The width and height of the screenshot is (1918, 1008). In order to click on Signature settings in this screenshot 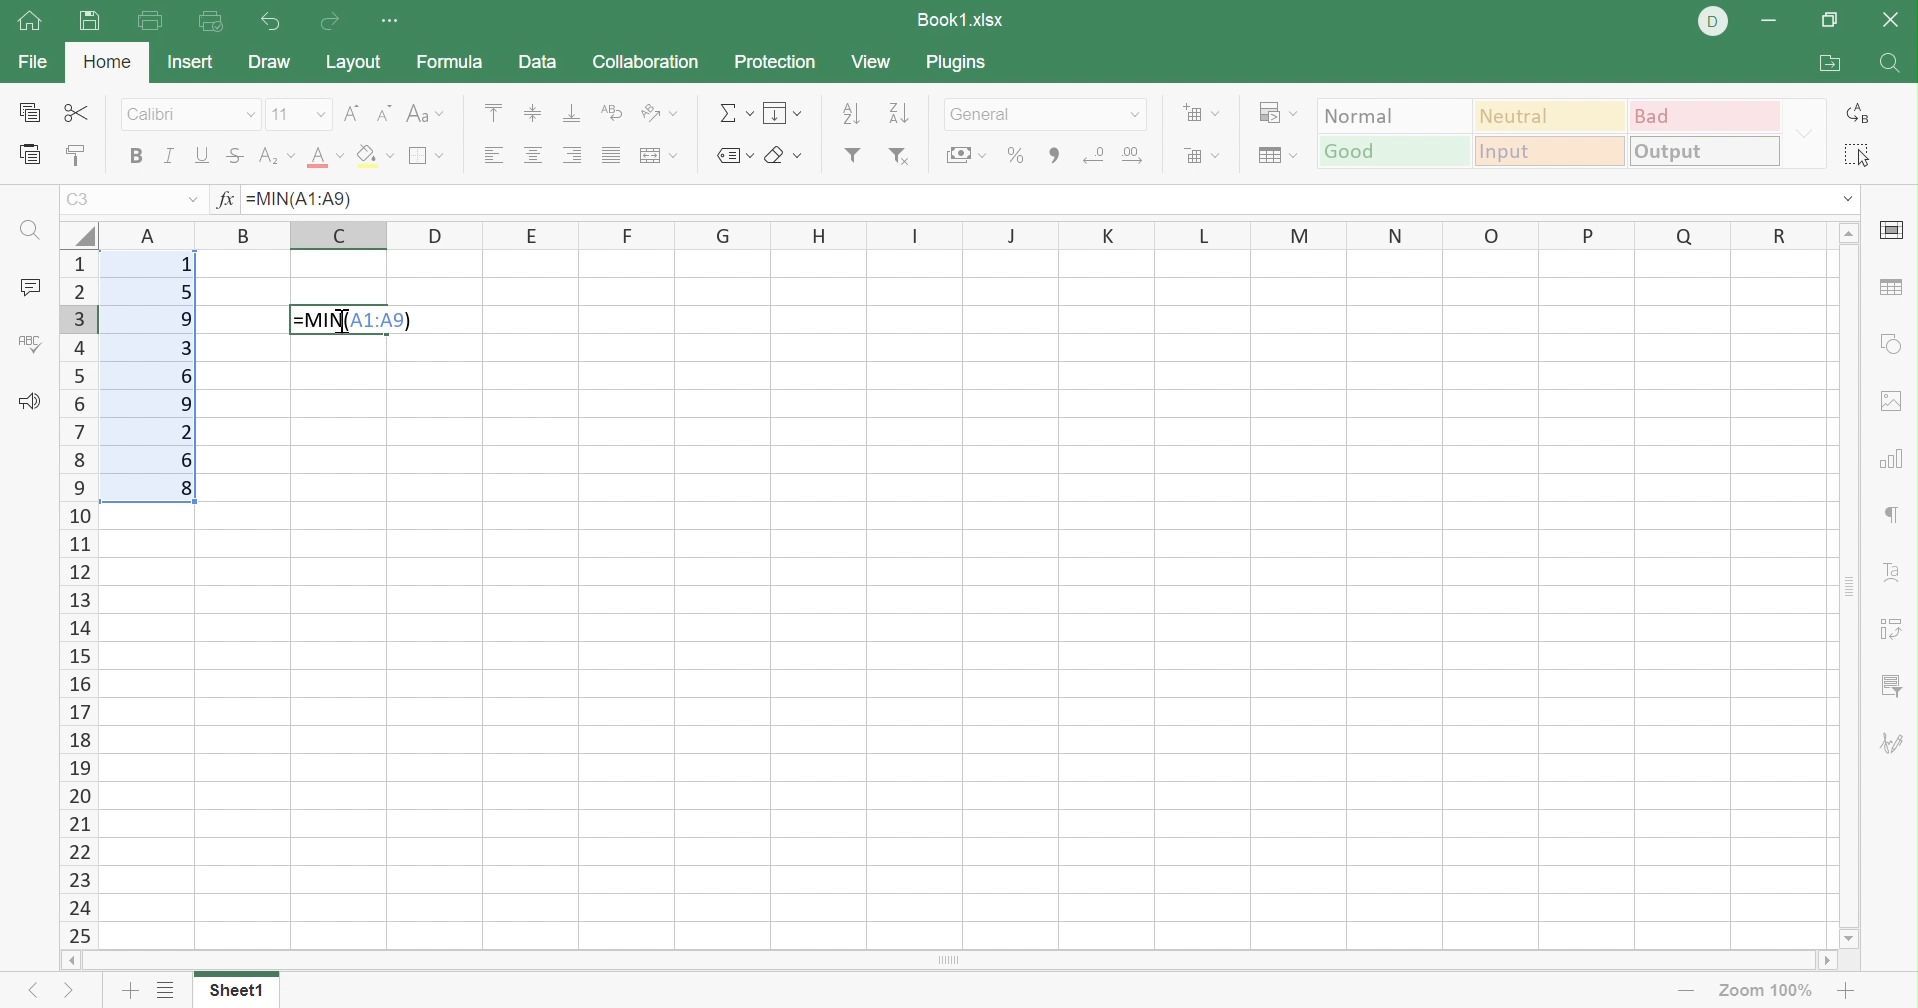, I will do `click(1895, 742)`.